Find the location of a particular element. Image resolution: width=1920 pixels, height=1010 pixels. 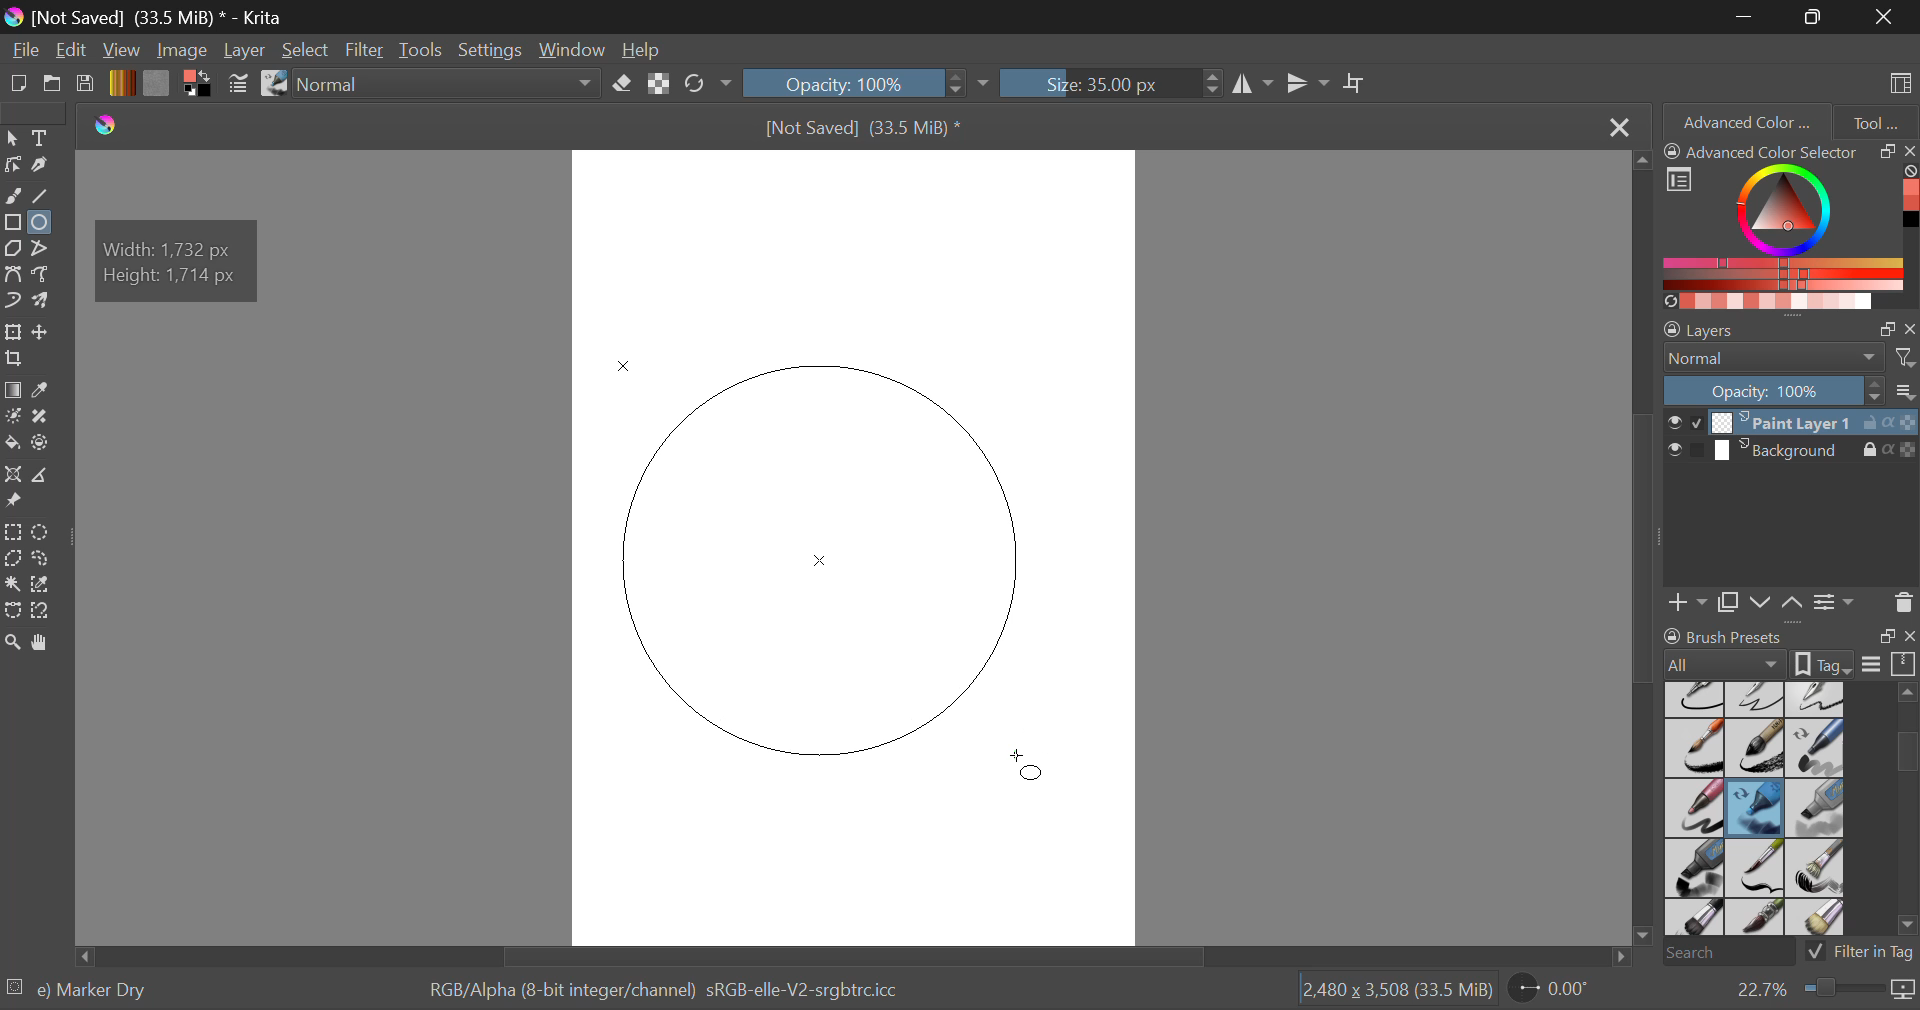

Choose Workspace is located at coordinates (1897, 81).